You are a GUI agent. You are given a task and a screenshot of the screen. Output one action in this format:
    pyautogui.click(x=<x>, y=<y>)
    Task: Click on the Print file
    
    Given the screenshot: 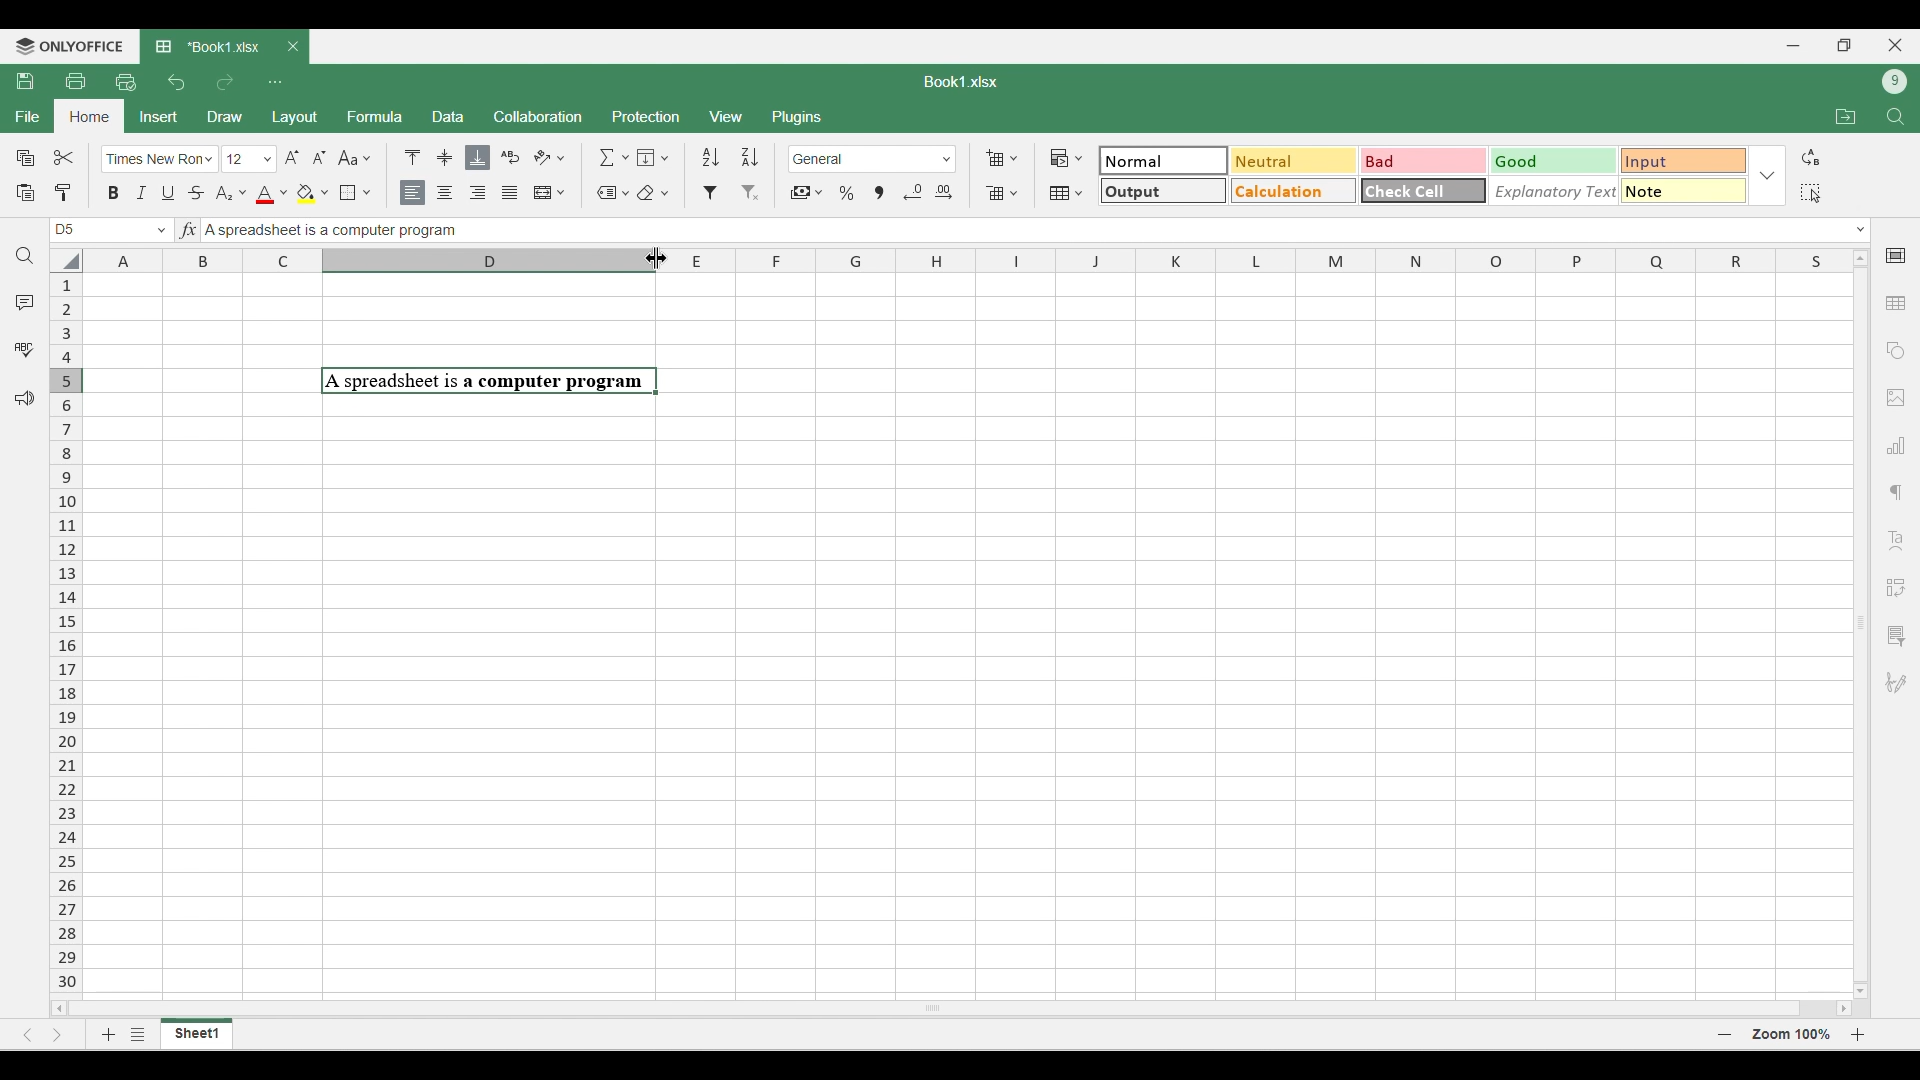 What is the action you would take?
    pyautogui.click(x=75, y=80)
    